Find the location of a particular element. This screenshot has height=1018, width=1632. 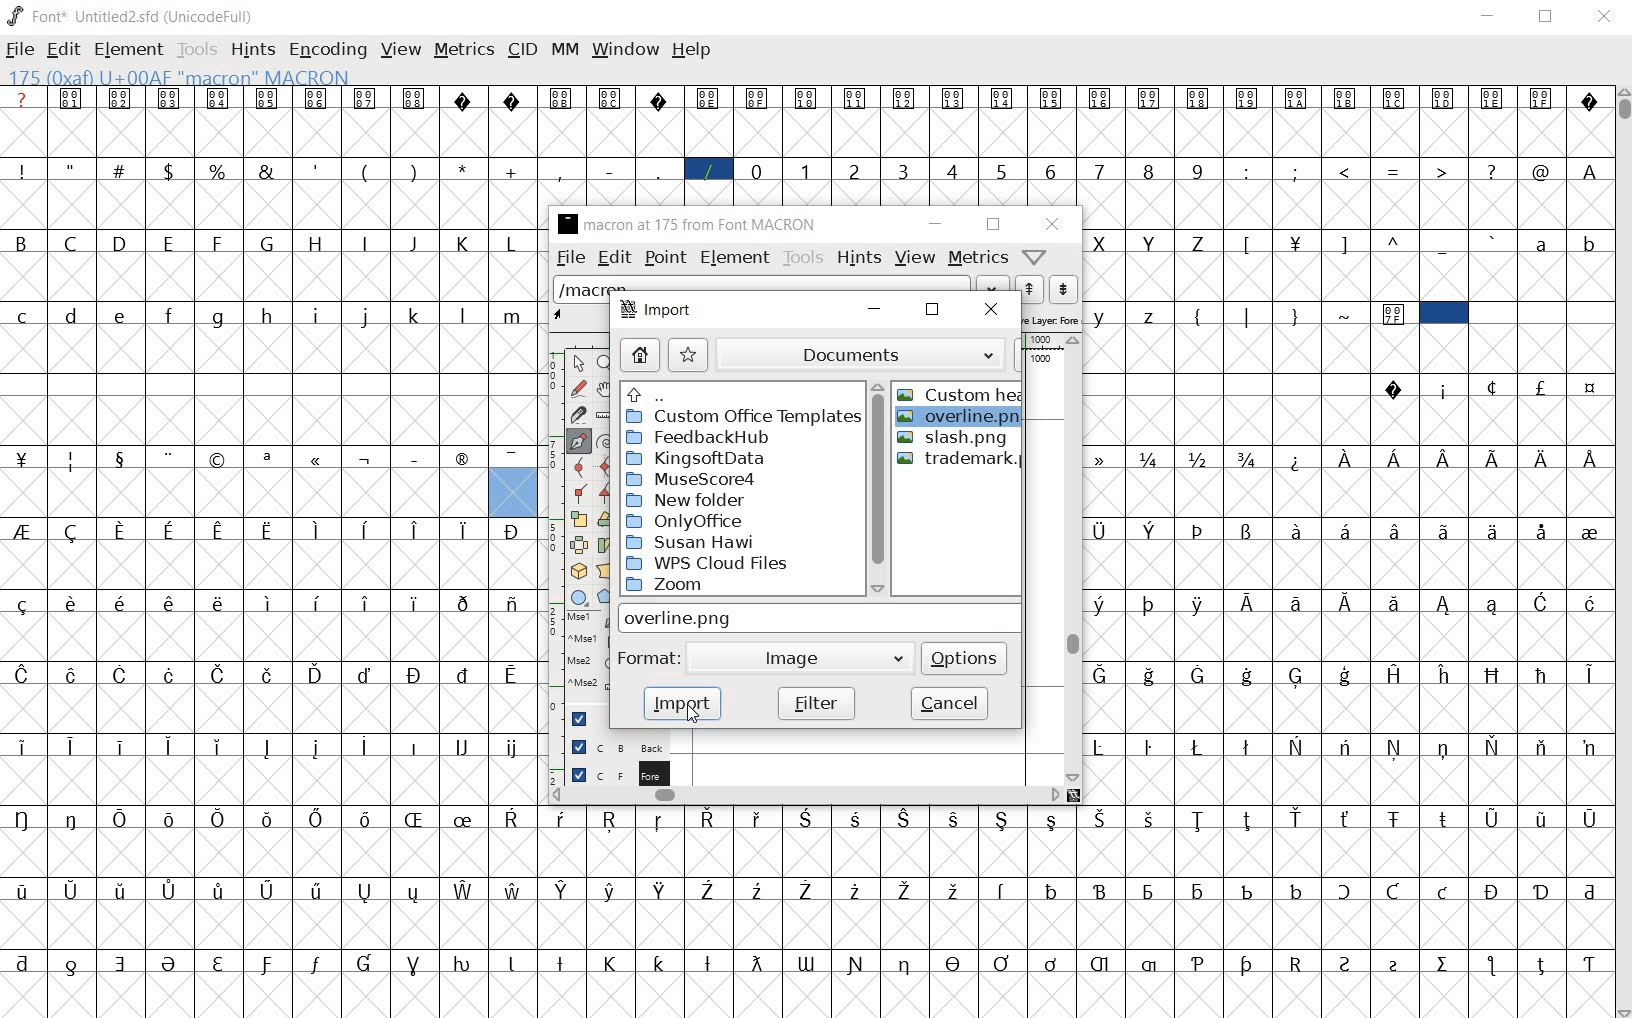

Symbol is located at coordinates (24, 673).